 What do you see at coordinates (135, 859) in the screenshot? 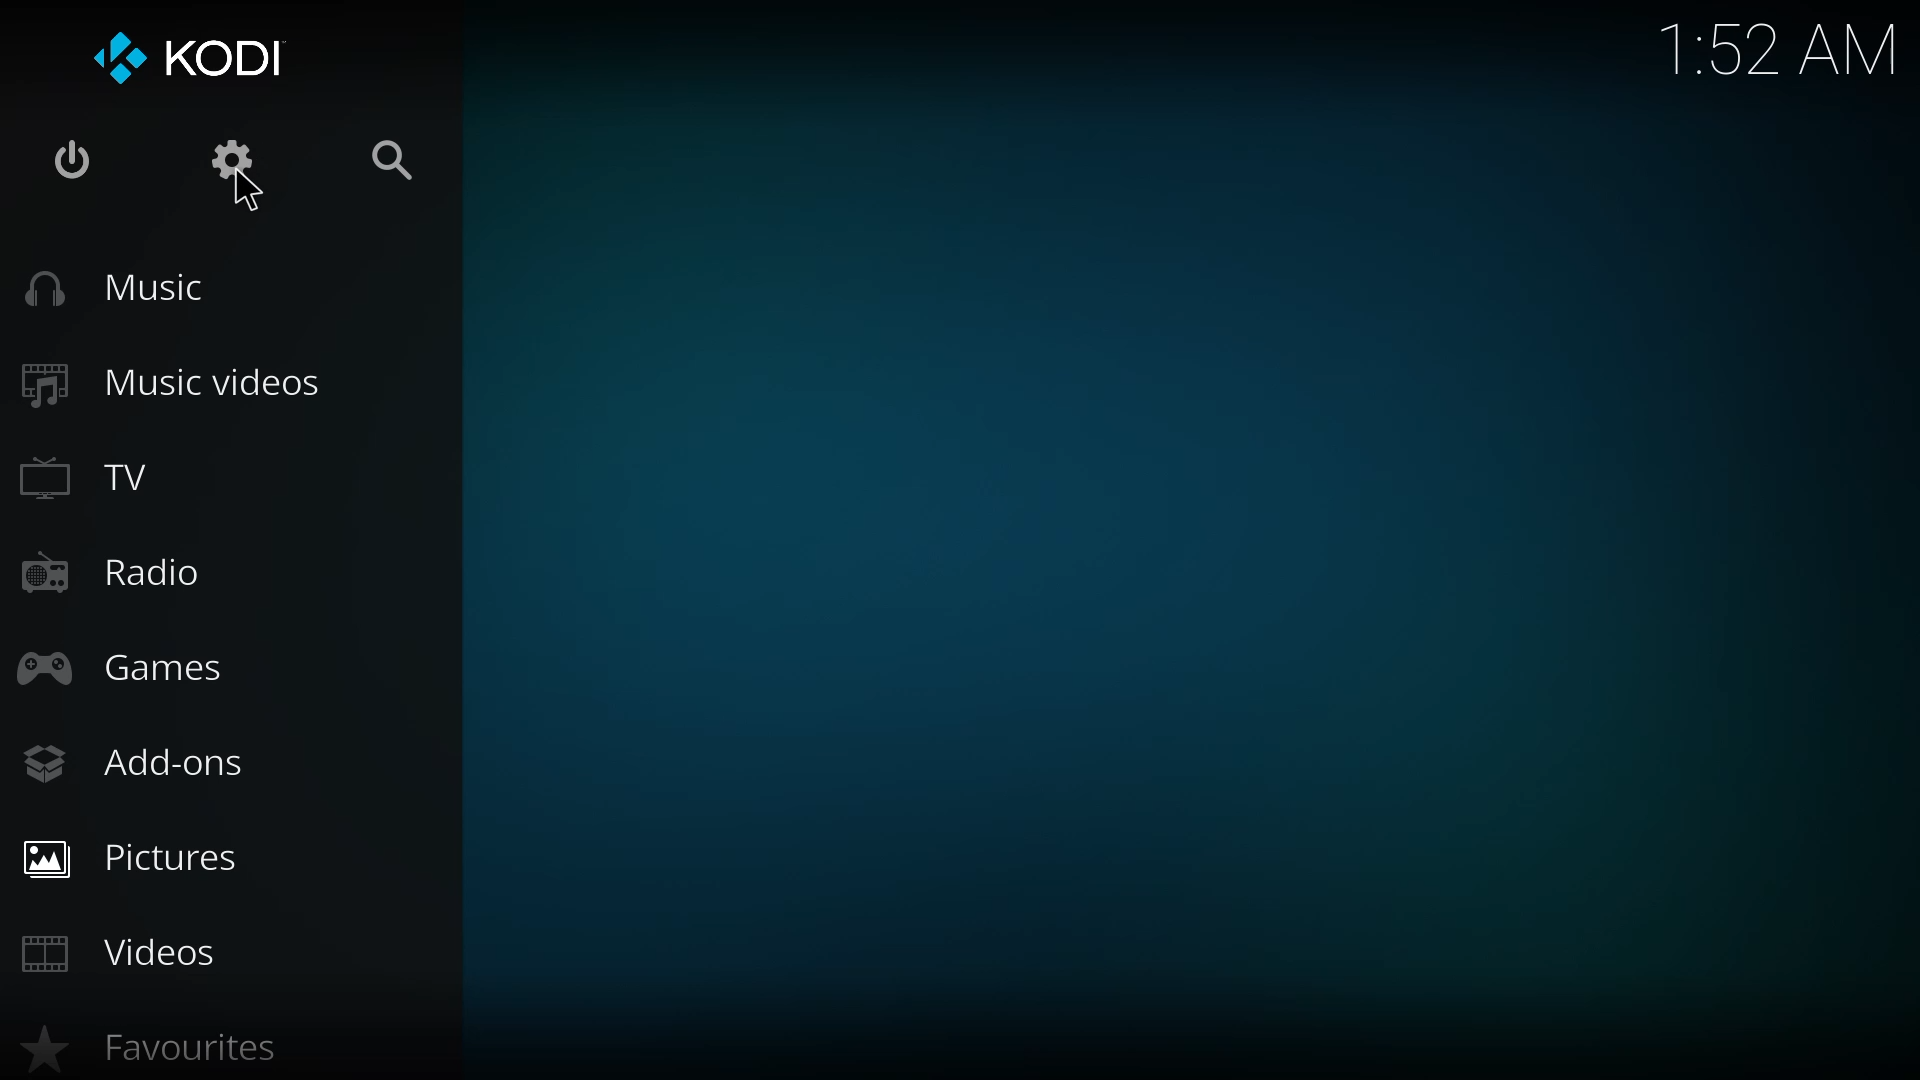
I see `pictures` at bounding box center [135, 859].